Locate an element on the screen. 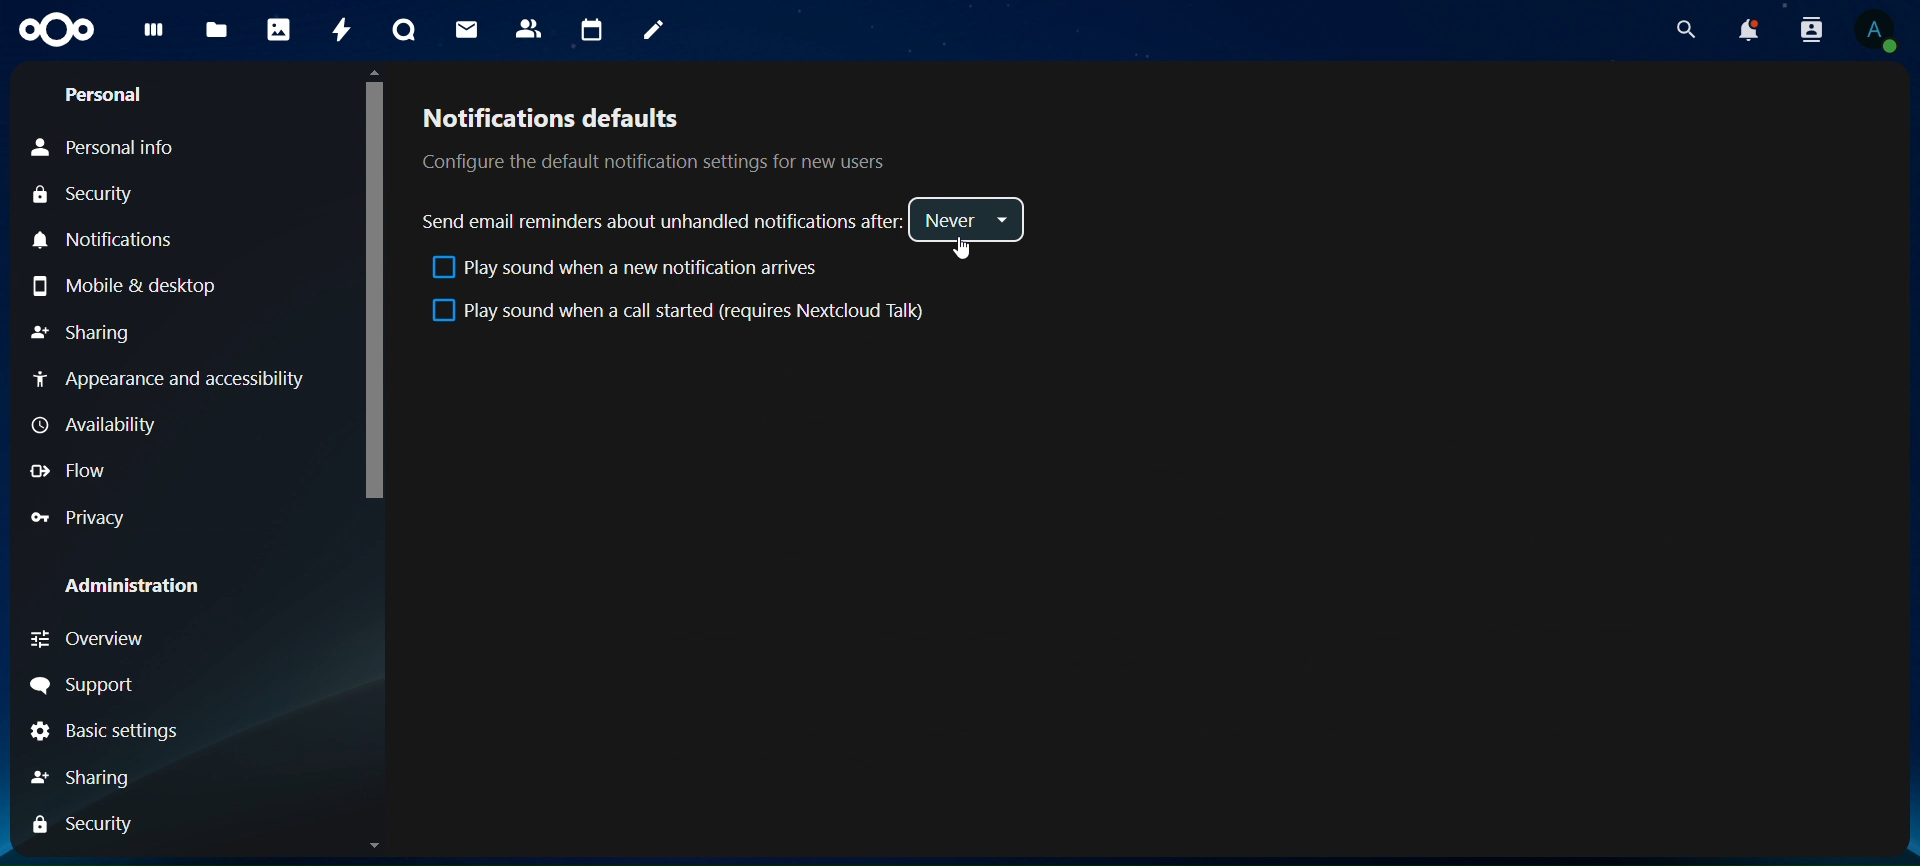 Image resolution: width=1920 pixels, height=866 pixels. send email remainders is located at coordinates (664, 221).